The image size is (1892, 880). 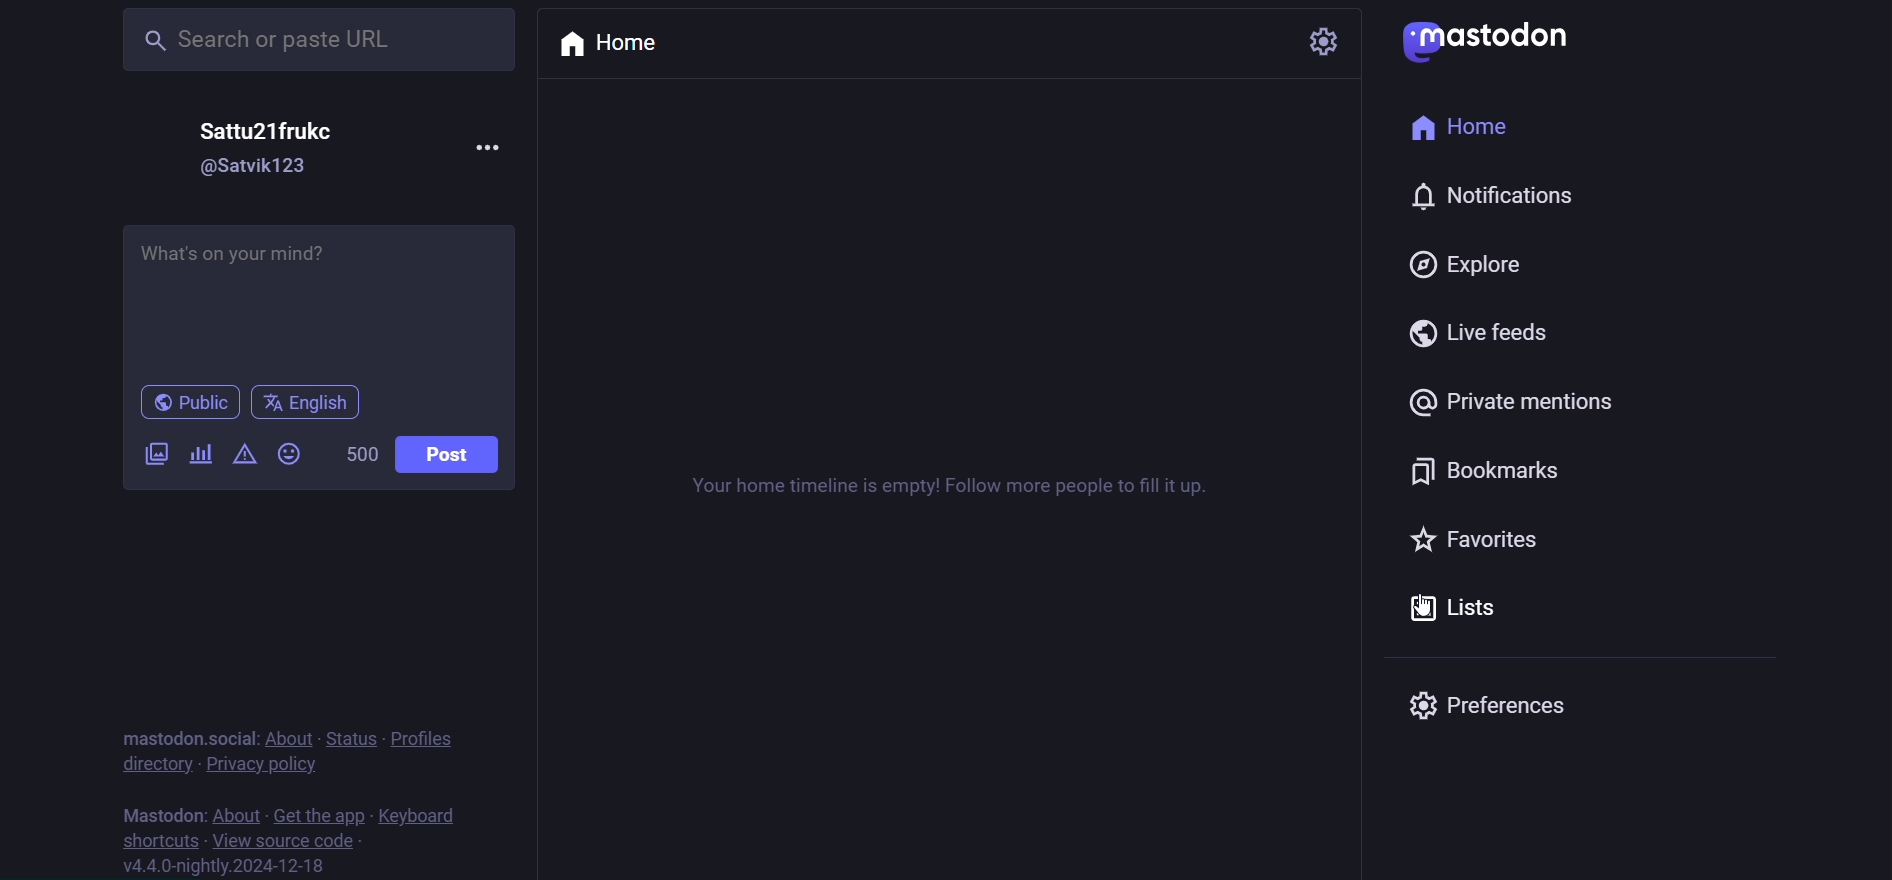 What do you see at coordinates (1471, 536) in the screenshot?
I see `favorites` at bounding box center [1471, 536].